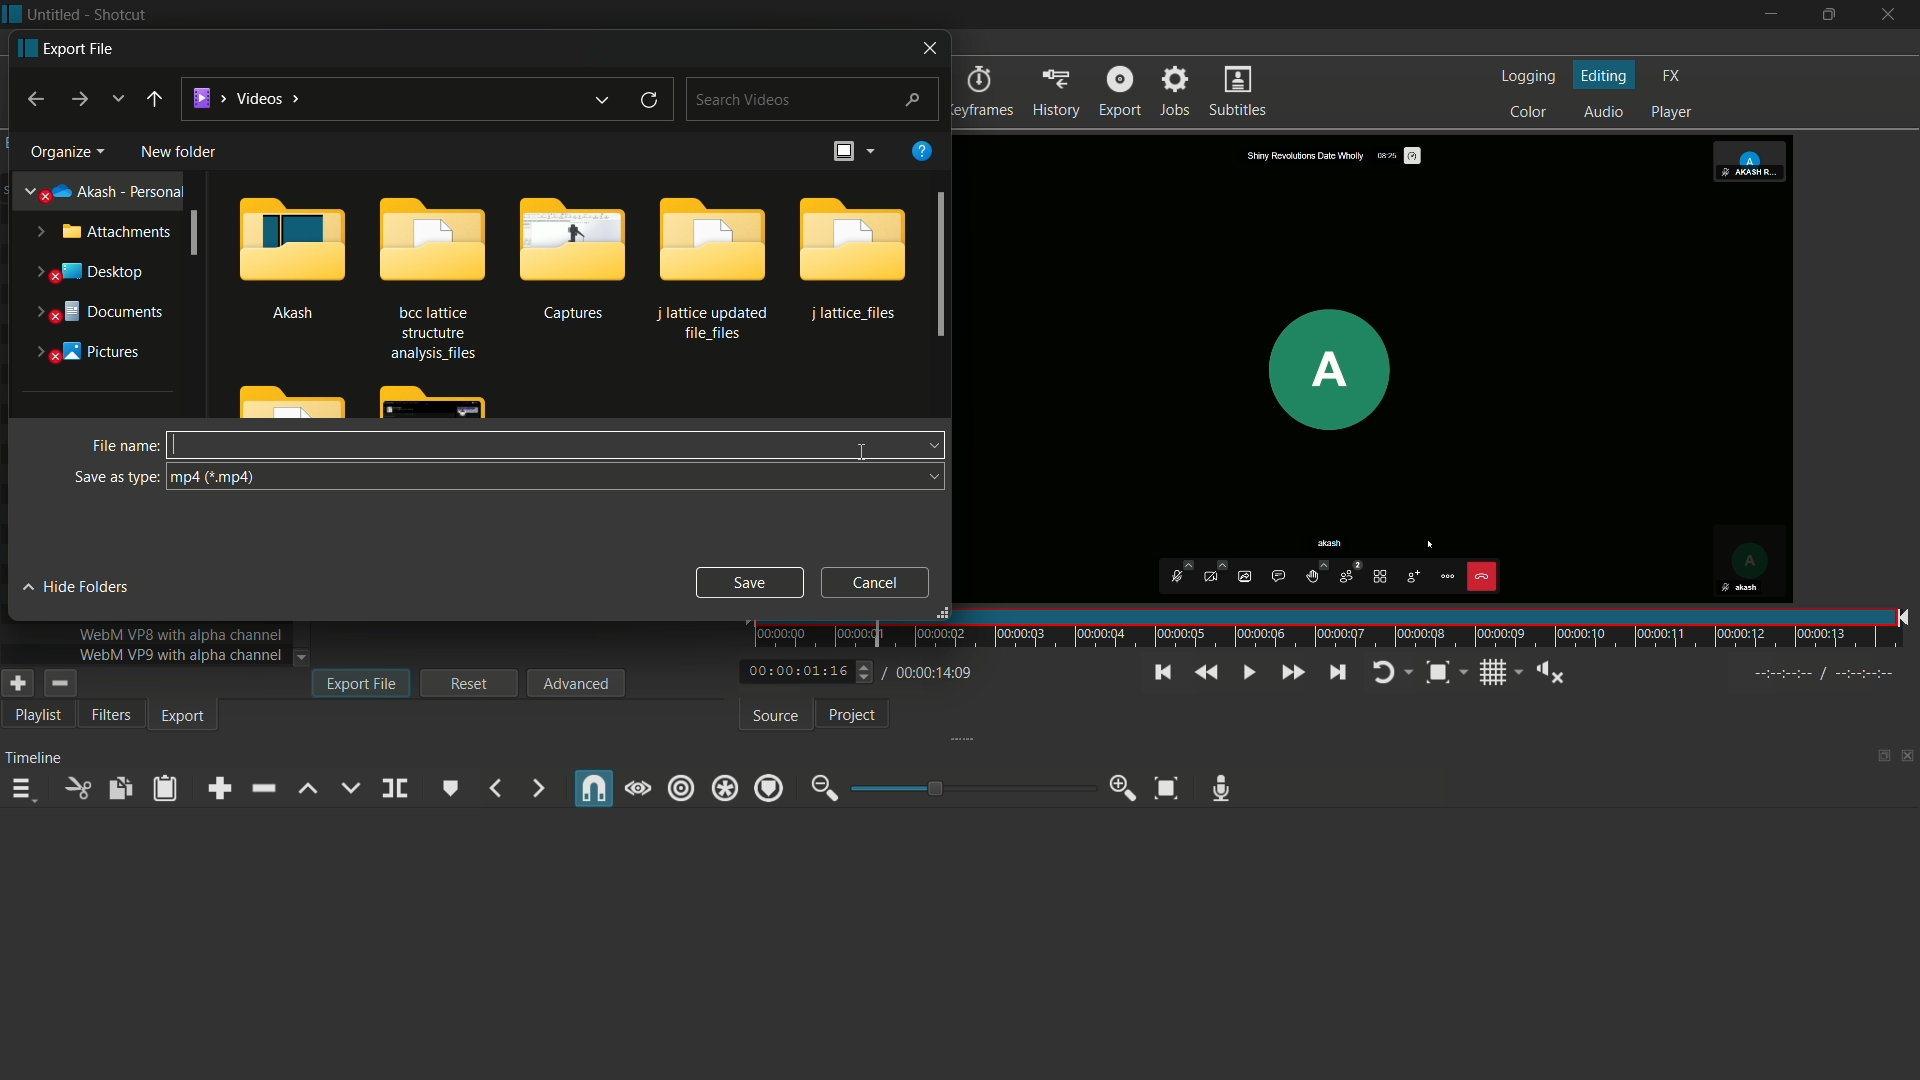 This screenshot has height=1080, width=1920. What do you see at coordinates (40, 715) in the screenshot?
I see `playlist` at bounding box center [40, 715].